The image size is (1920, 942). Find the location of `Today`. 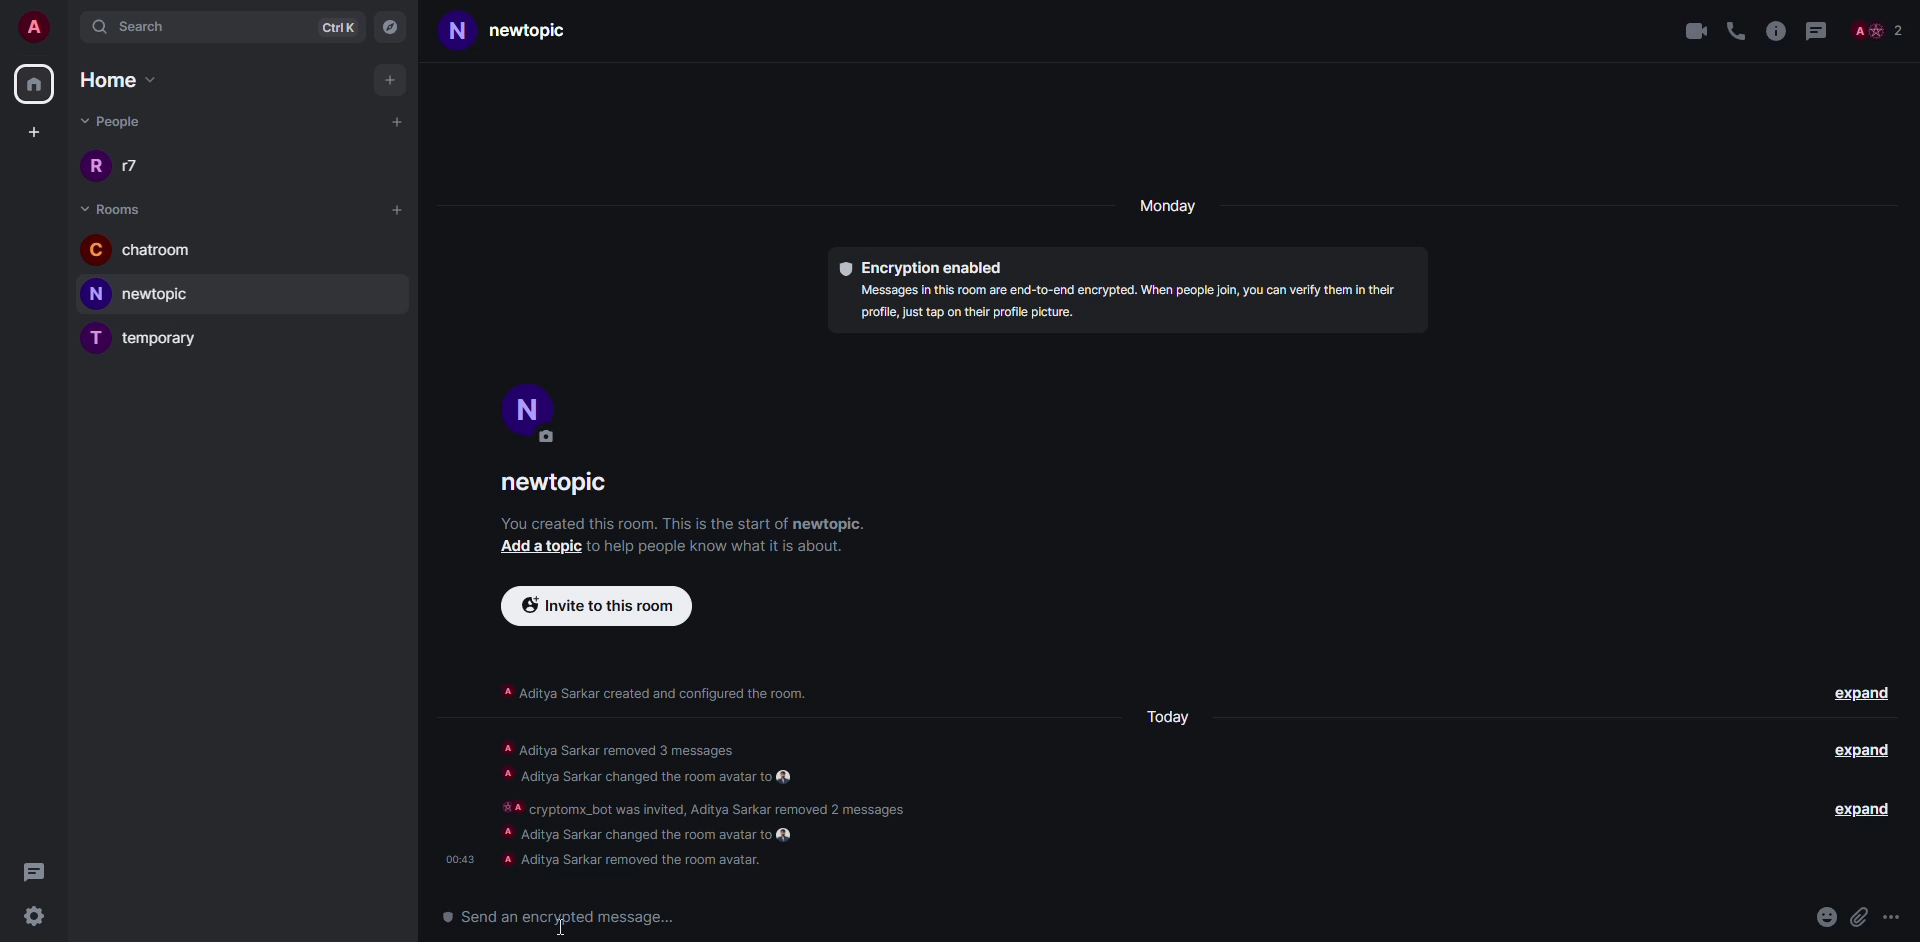

Today is located at coordinates (1166, 717).